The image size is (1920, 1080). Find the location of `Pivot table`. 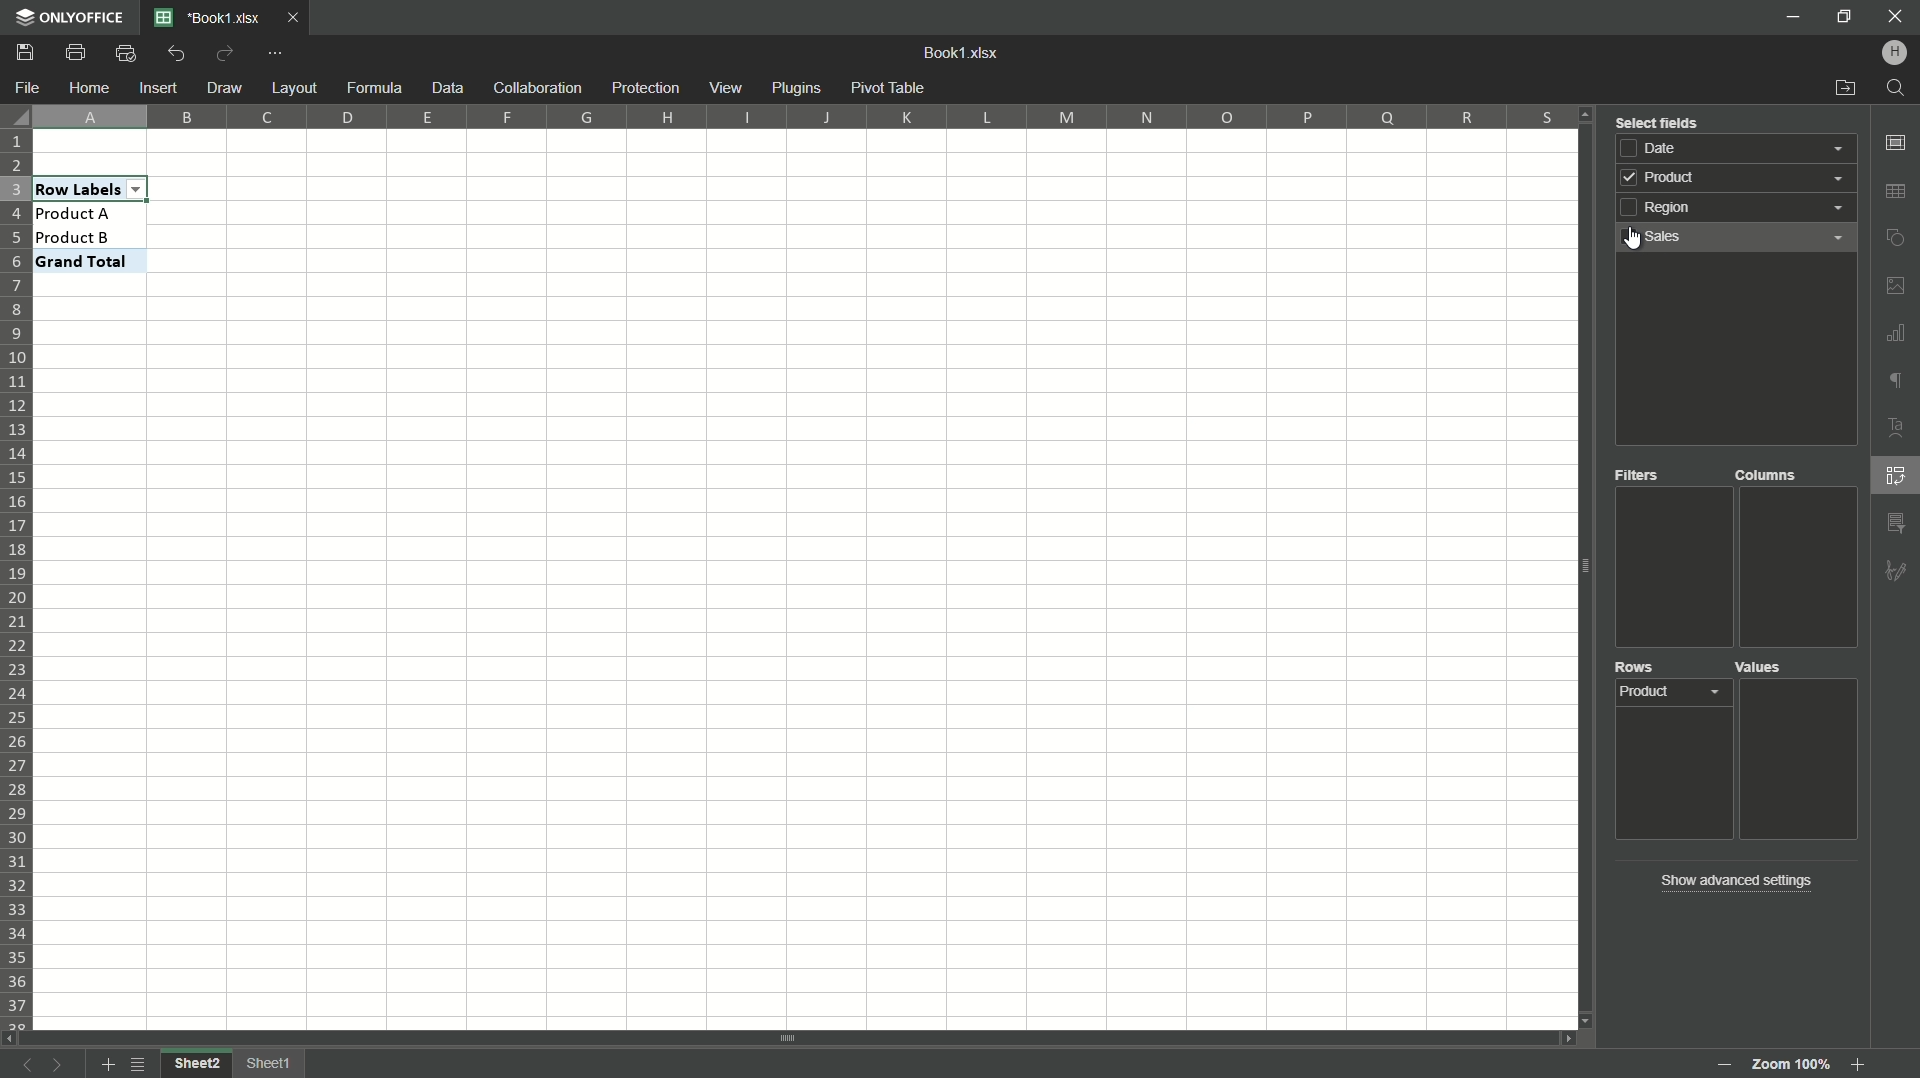

Pivot table is located at coordinates (890, 88).